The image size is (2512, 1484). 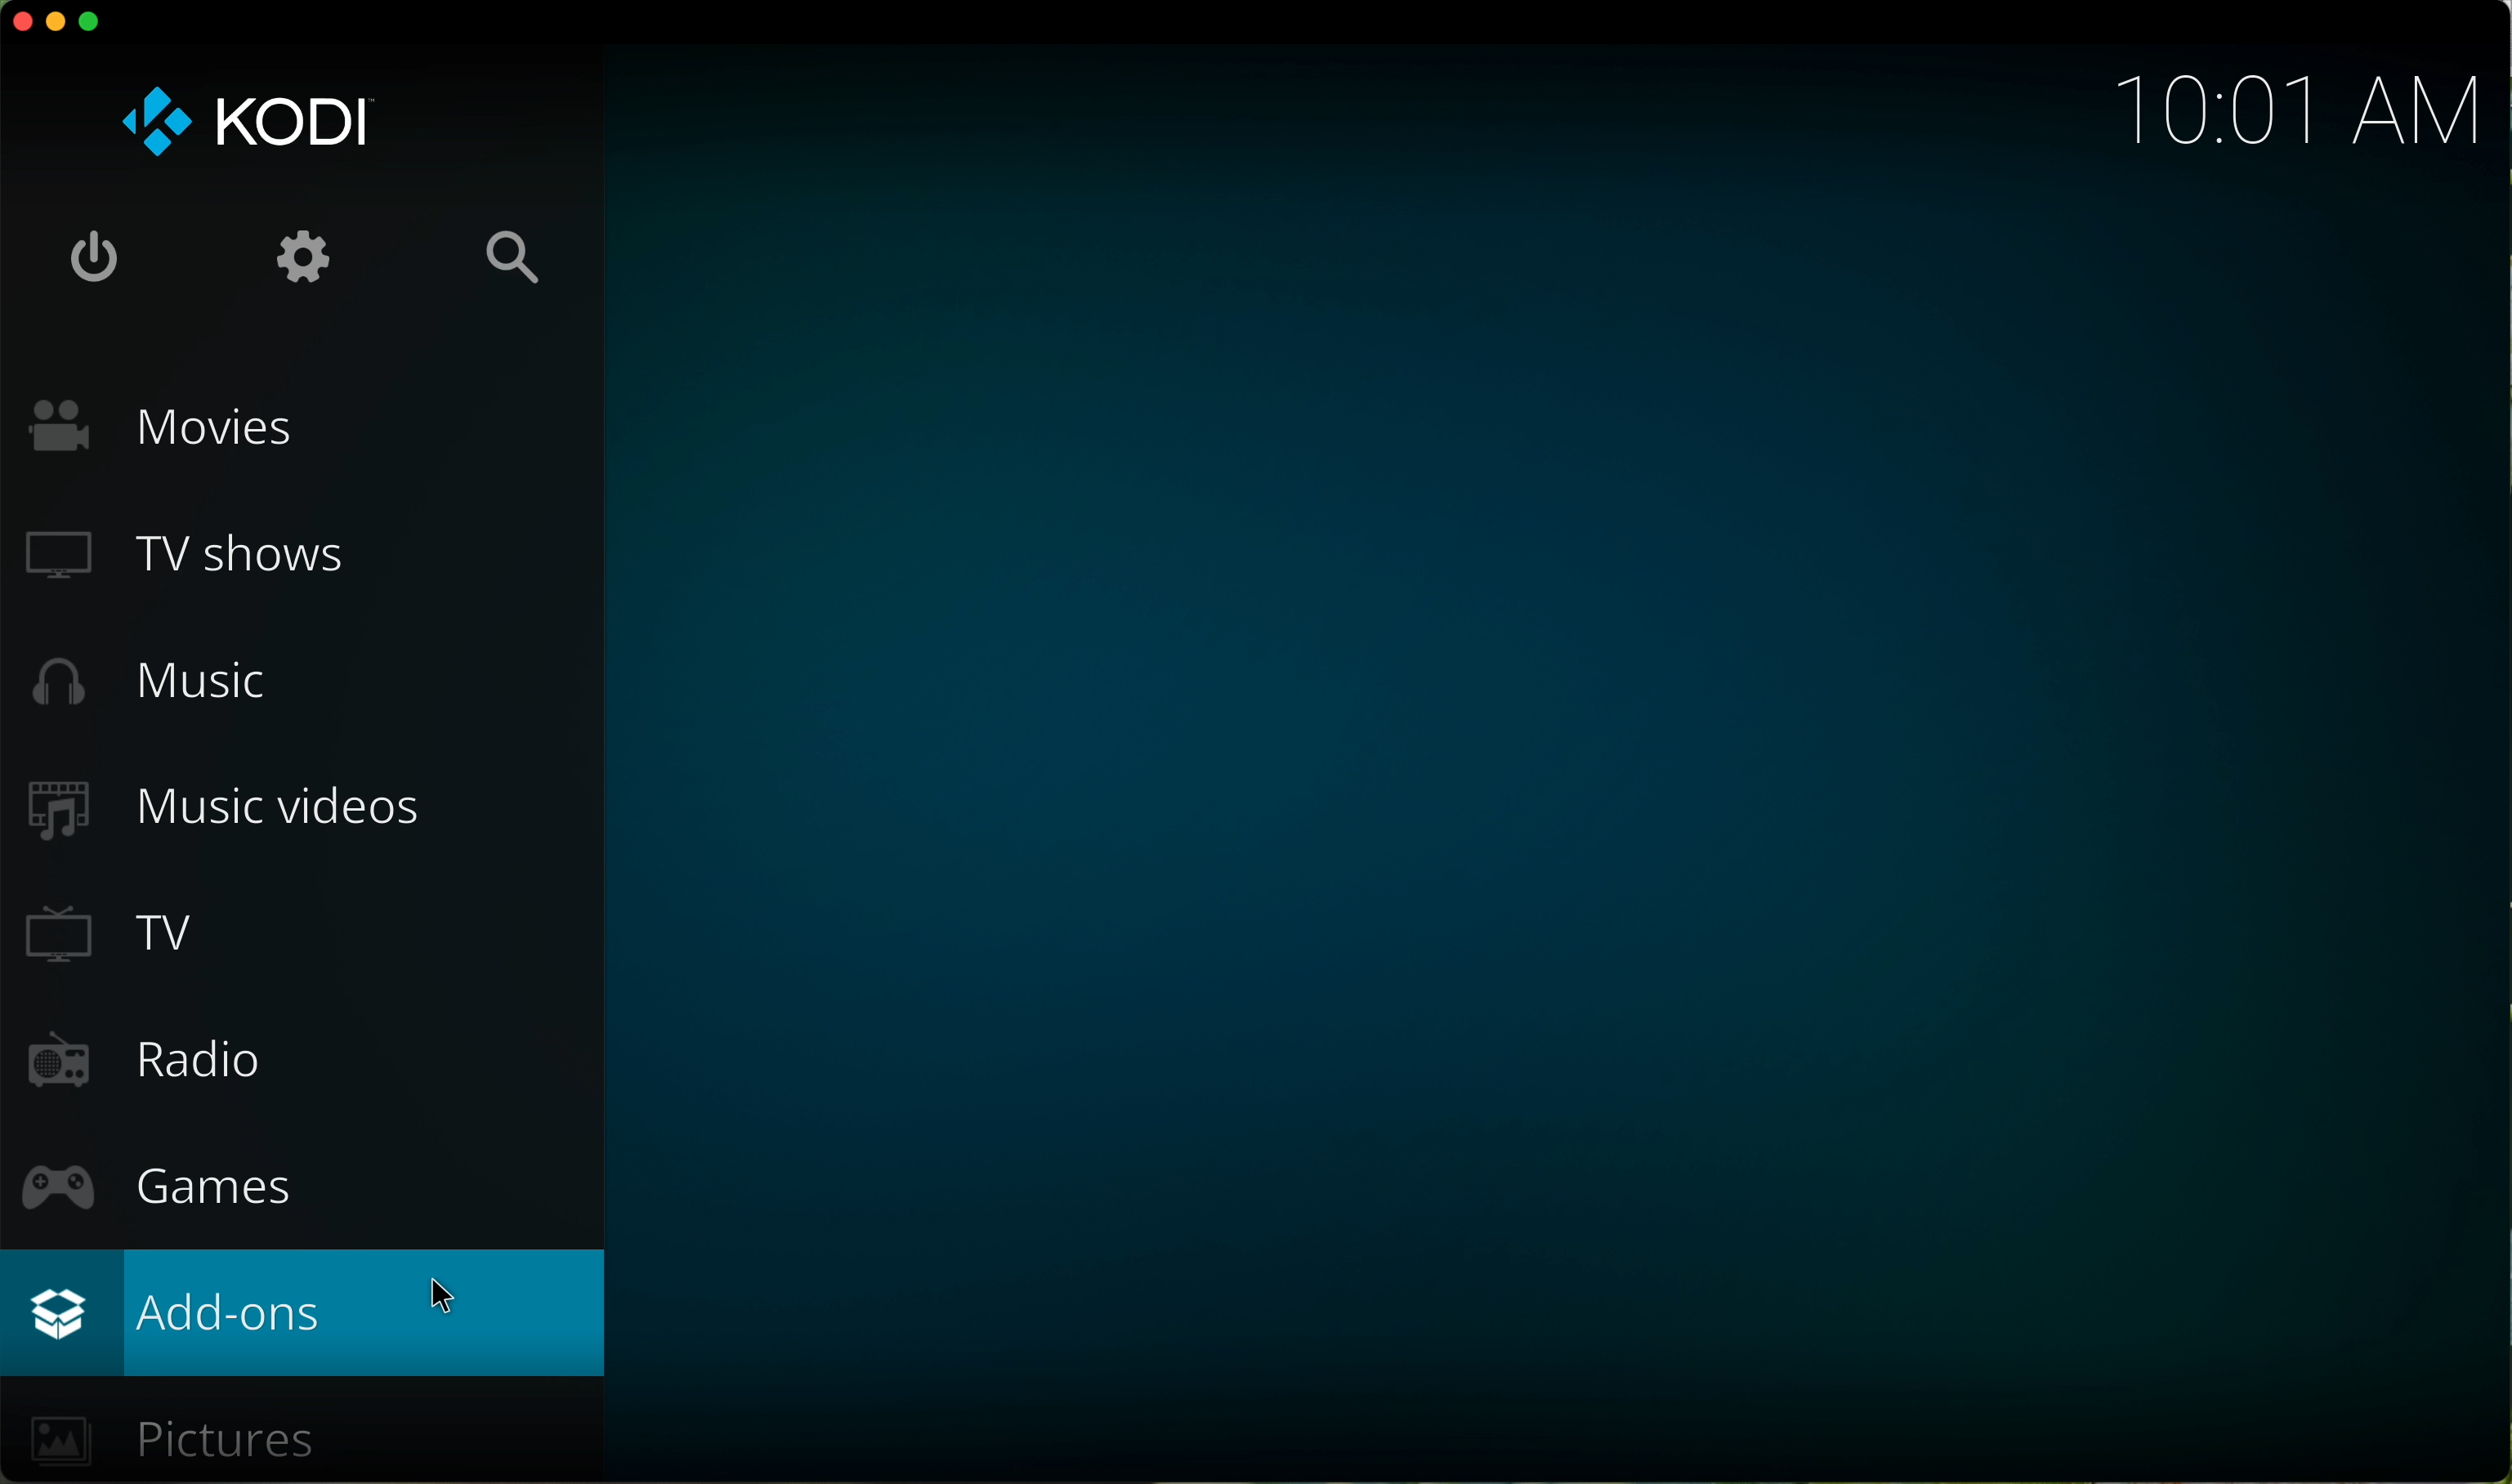 What do you see at coordinates (518, 258) in the screenshot?
I see `search` at bounding box center [518, 258].